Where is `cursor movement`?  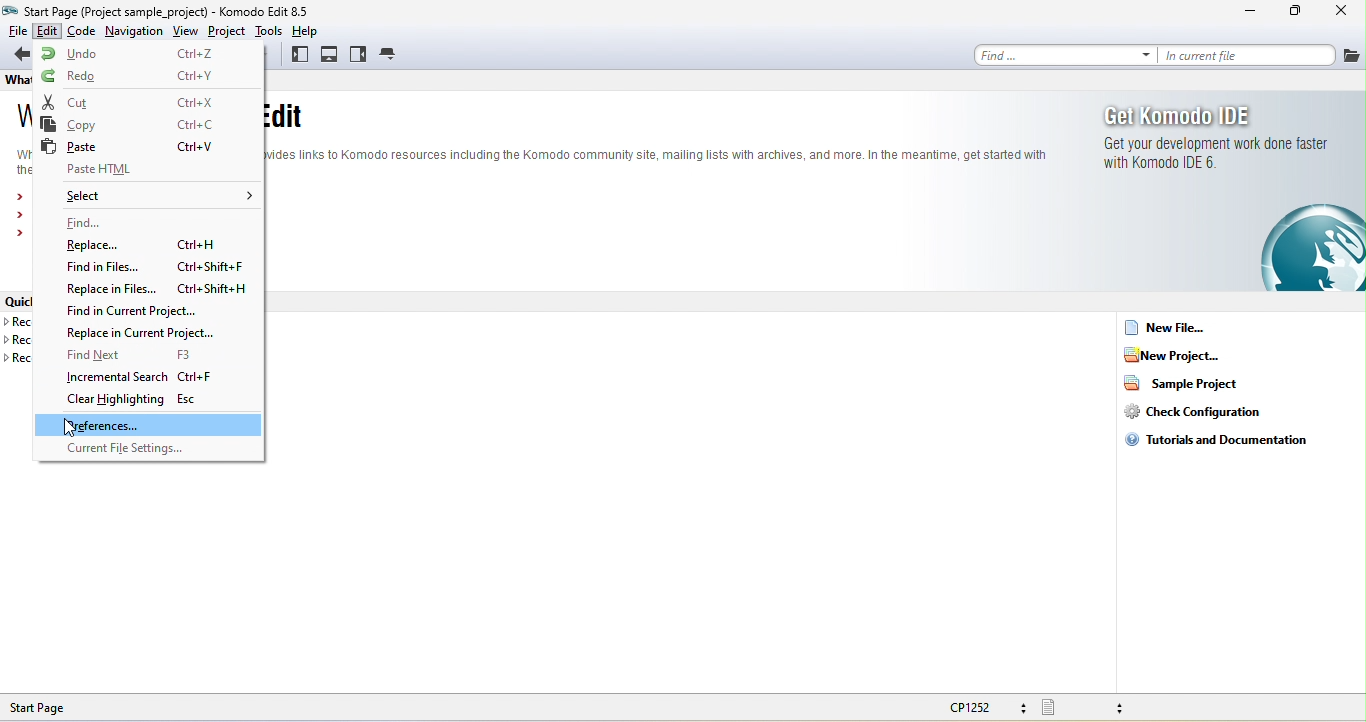 cursor movement is located at coordinates (78, 427).